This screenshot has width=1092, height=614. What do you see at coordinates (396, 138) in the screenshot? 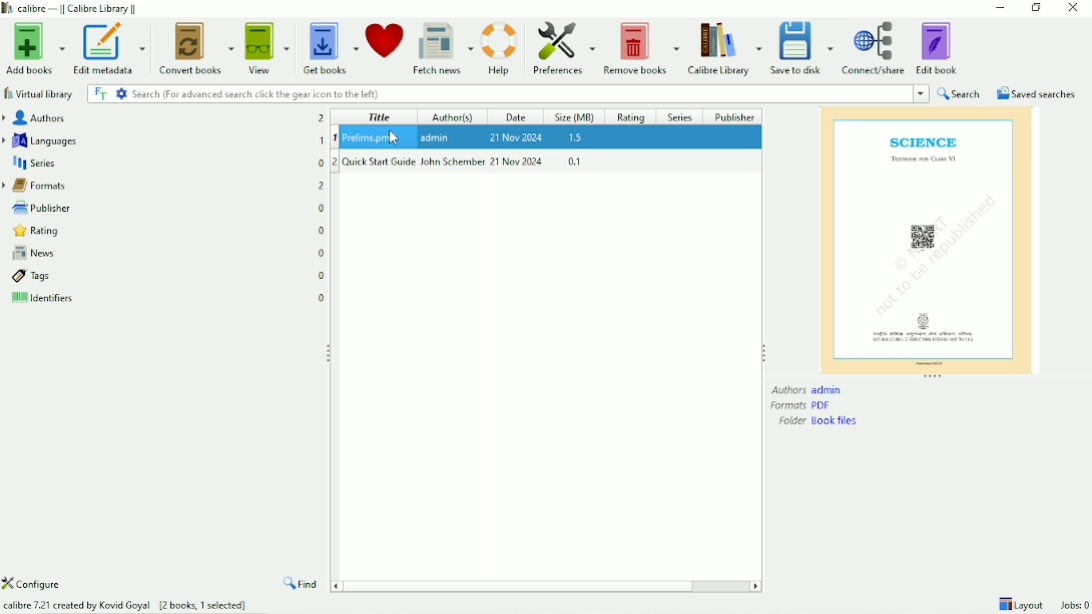
I see `Cursor` at bounding box center [396, 138].